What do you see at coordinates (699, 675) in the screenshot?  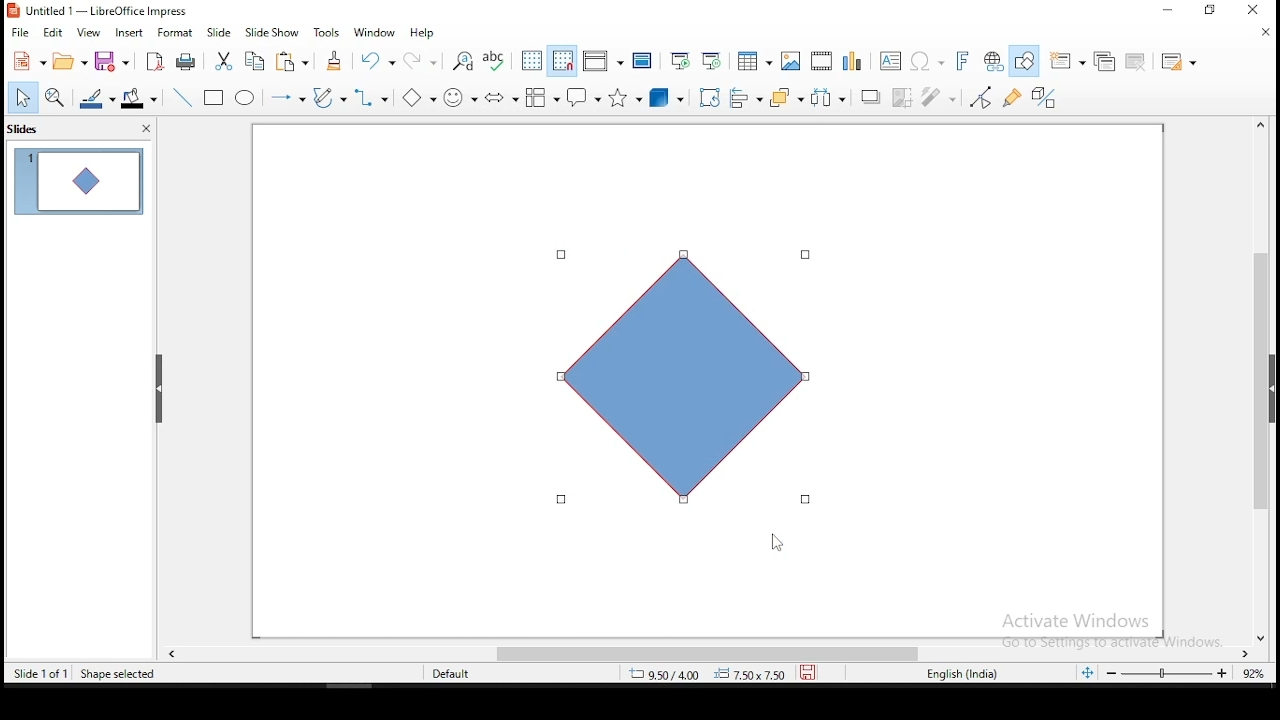 I see `9.50/4.00 7.50x7.50` at bounding box center [699, 675].